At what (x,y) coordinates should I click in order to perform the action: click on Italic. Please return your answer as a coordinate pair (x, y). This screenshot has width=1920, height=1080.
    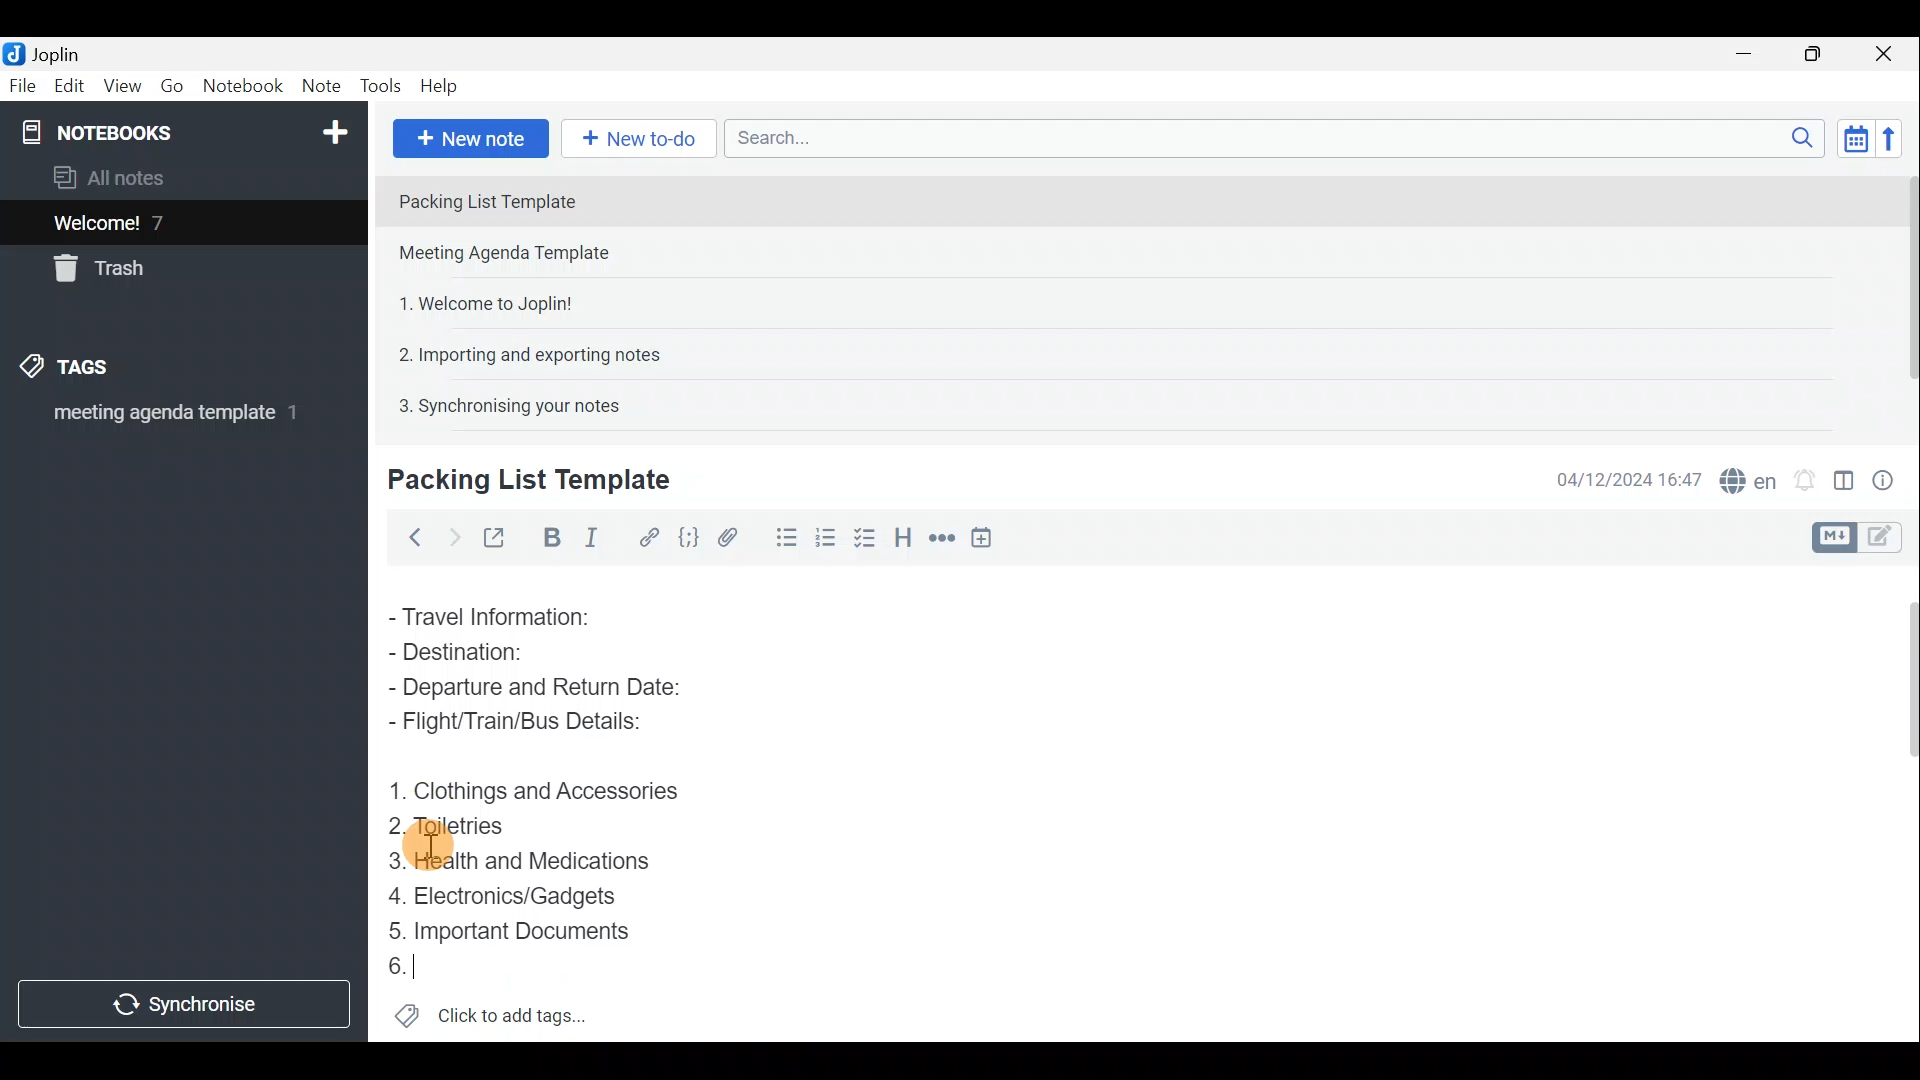
    Looking at the image, I should click on (599, 537).